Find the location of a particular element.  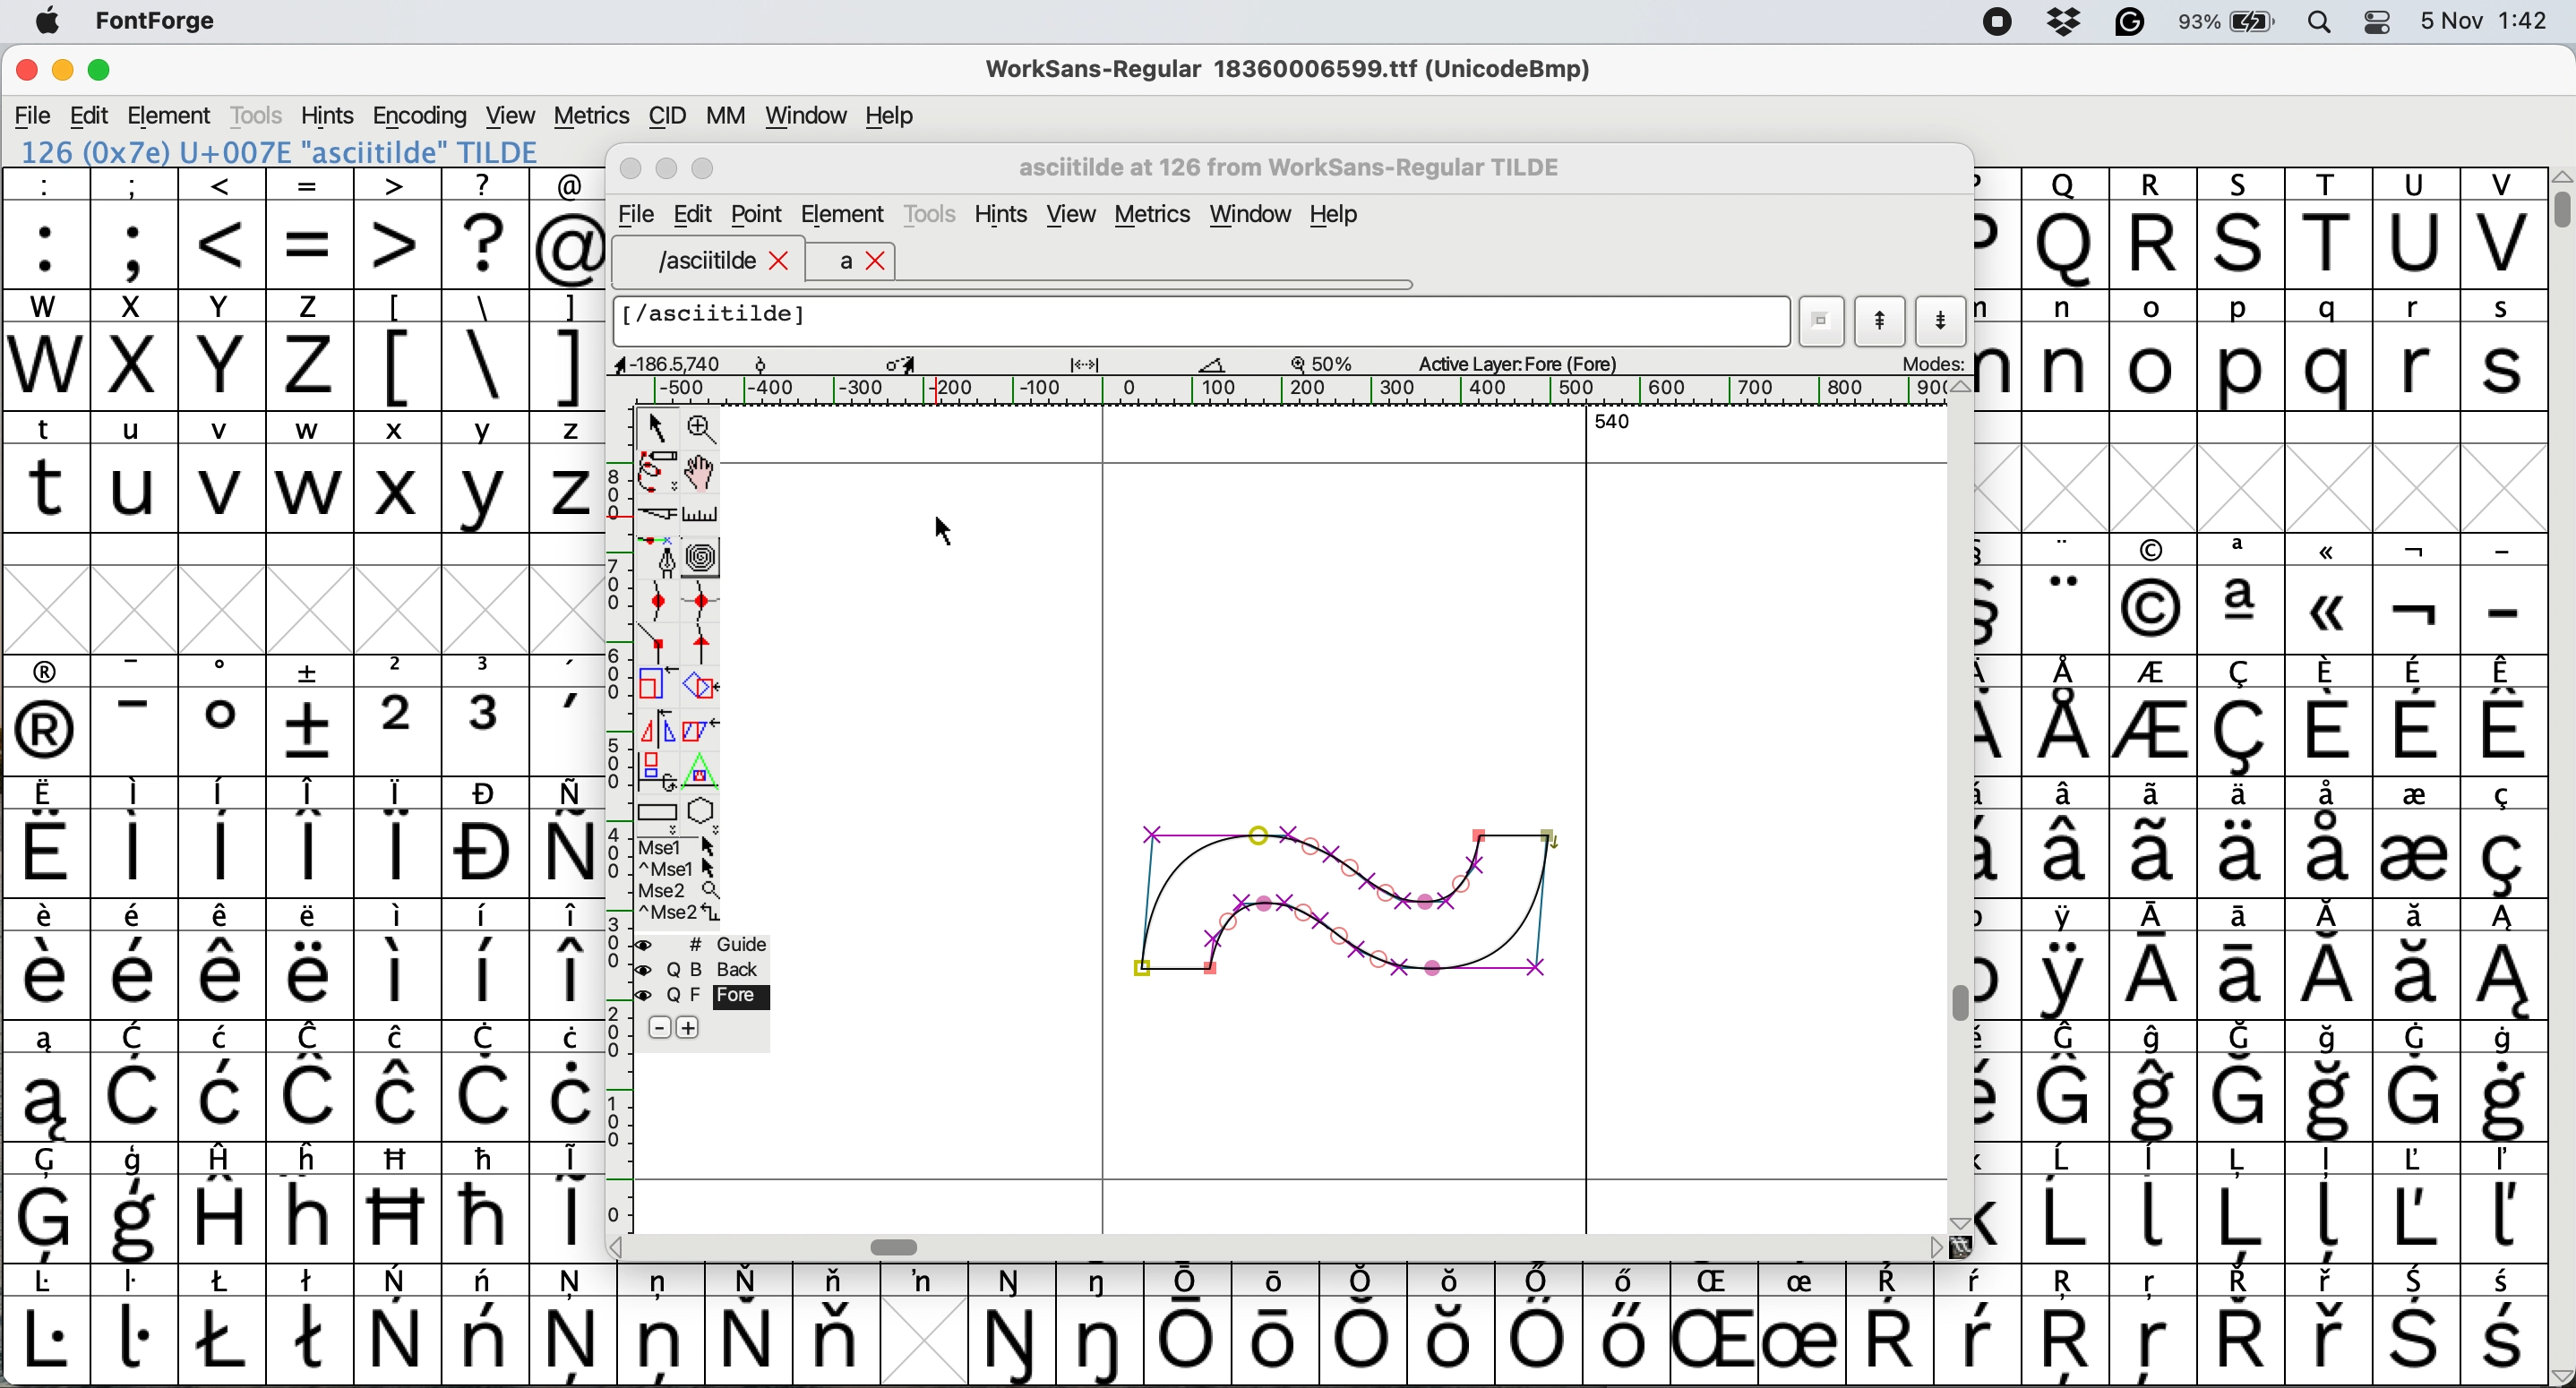

a is located at coordinates (860, 261).